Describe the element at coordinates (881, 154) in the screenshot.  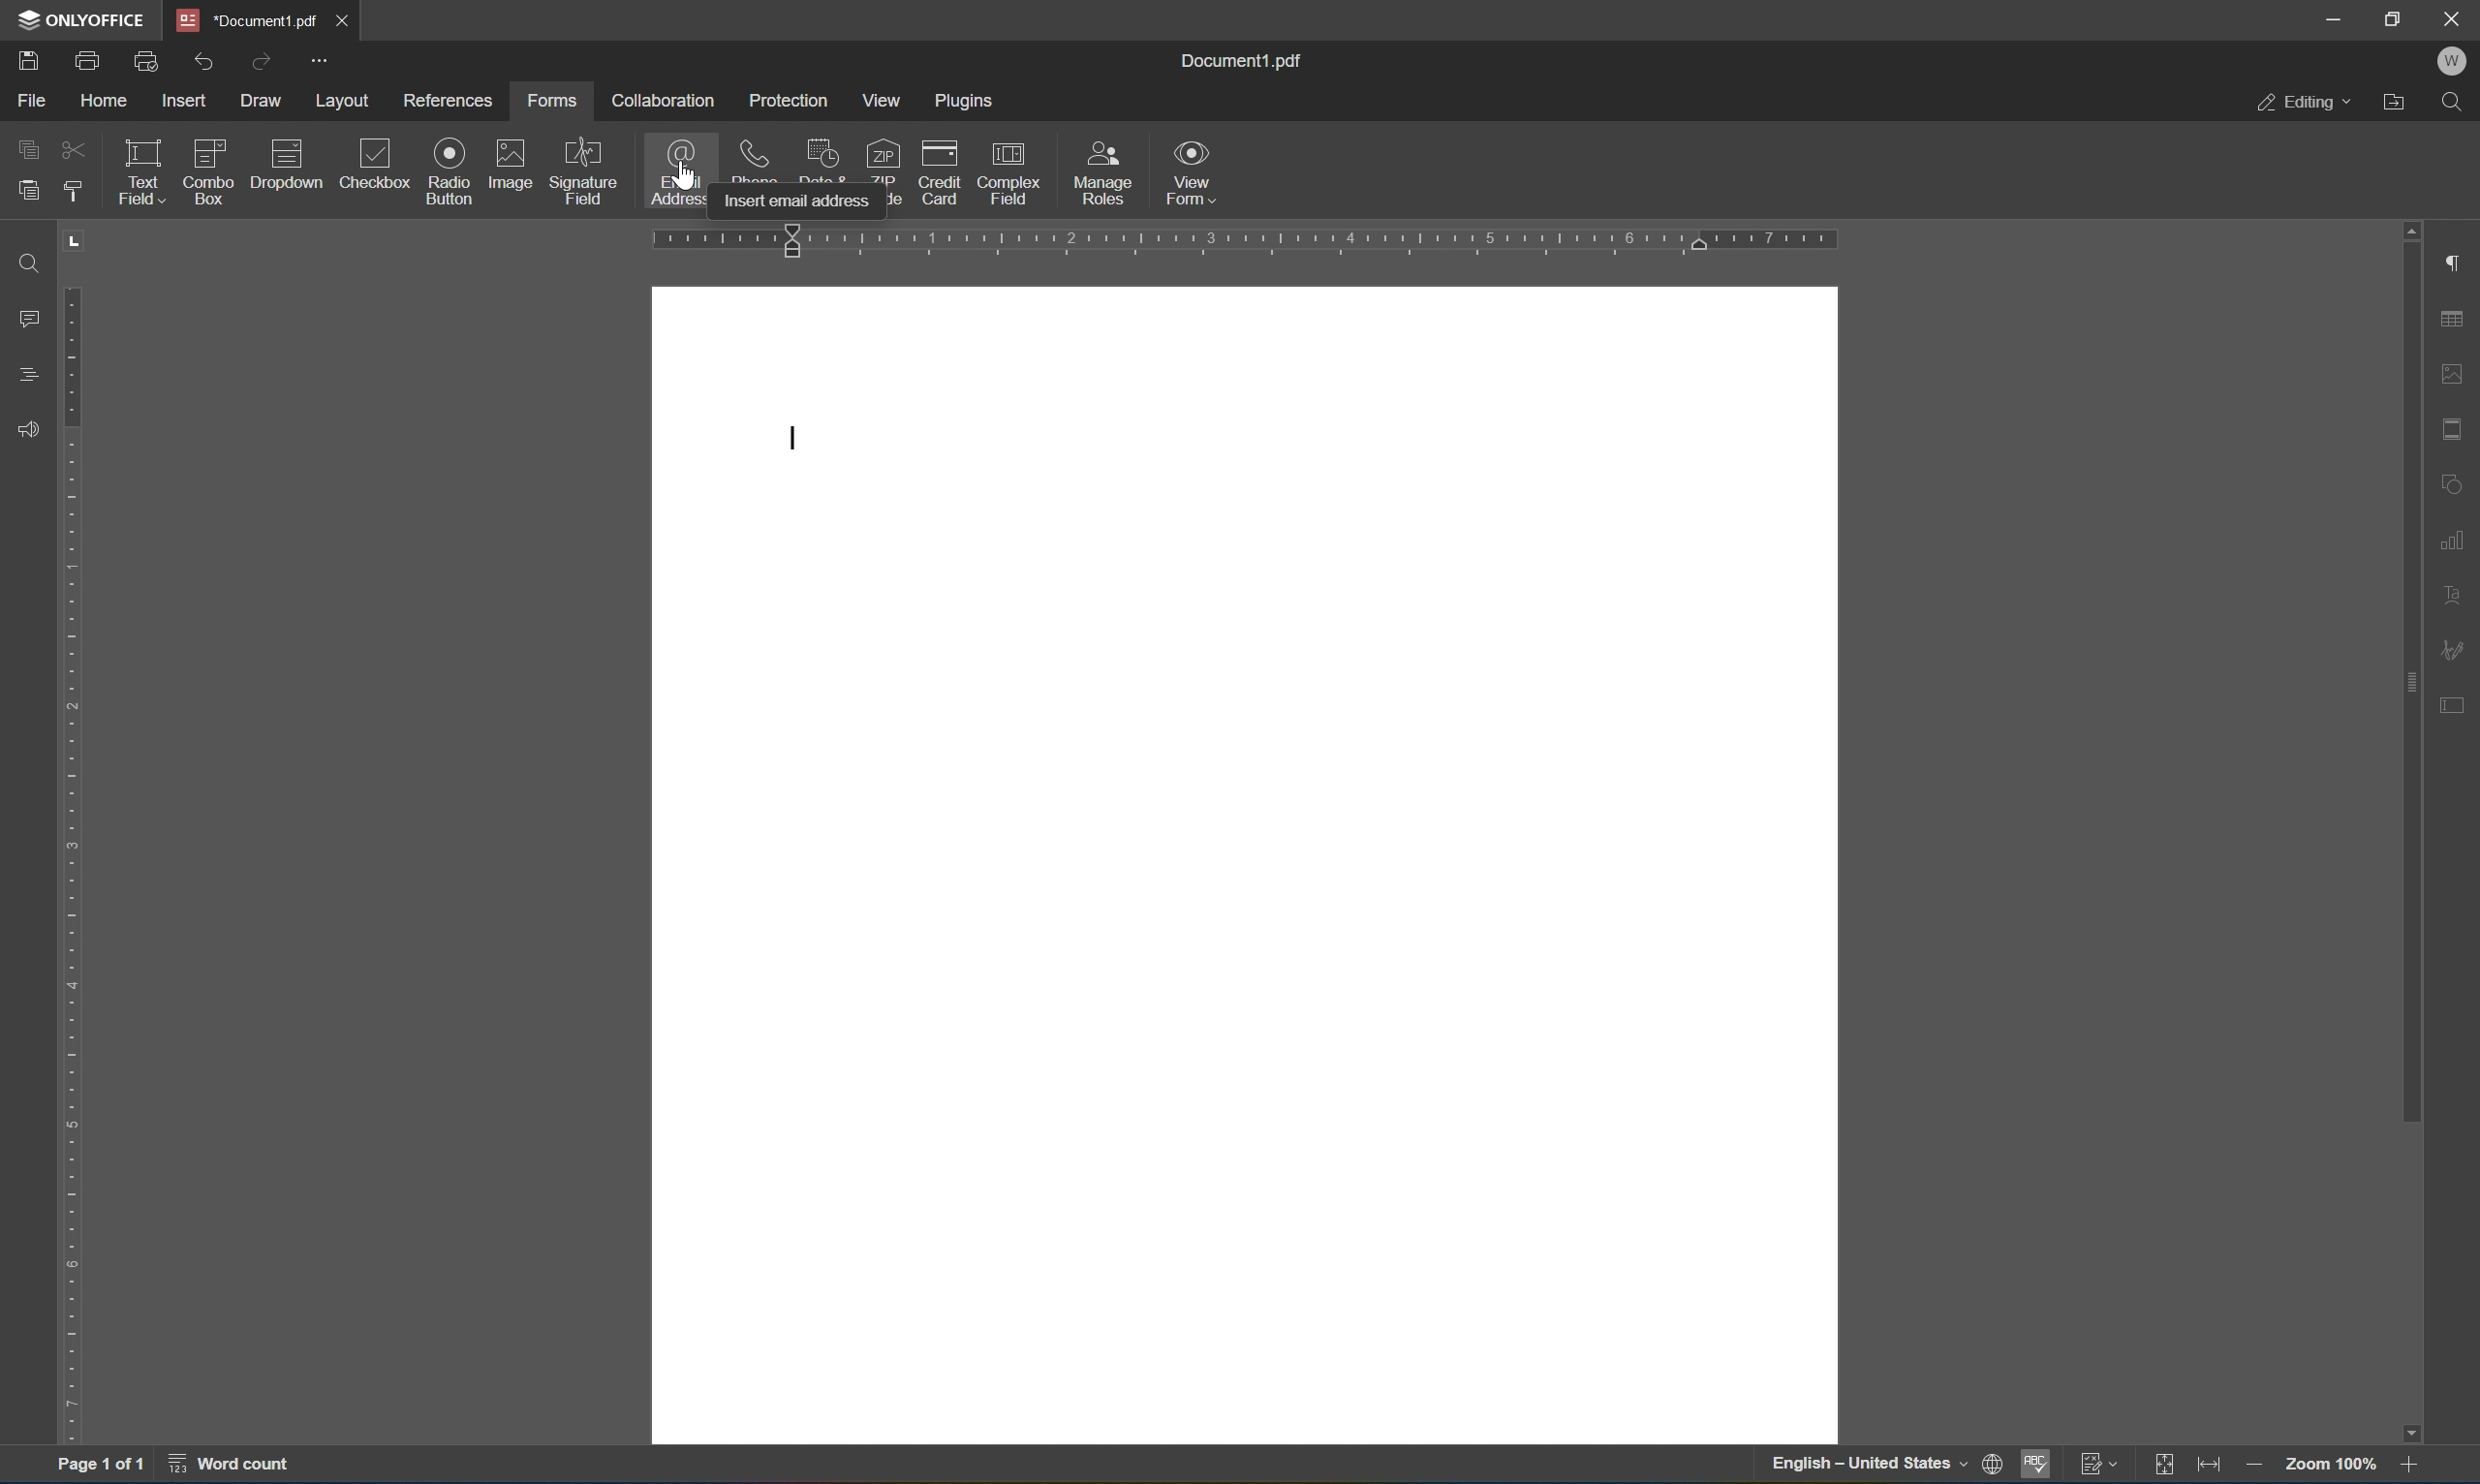
I see `zip code` at that location.